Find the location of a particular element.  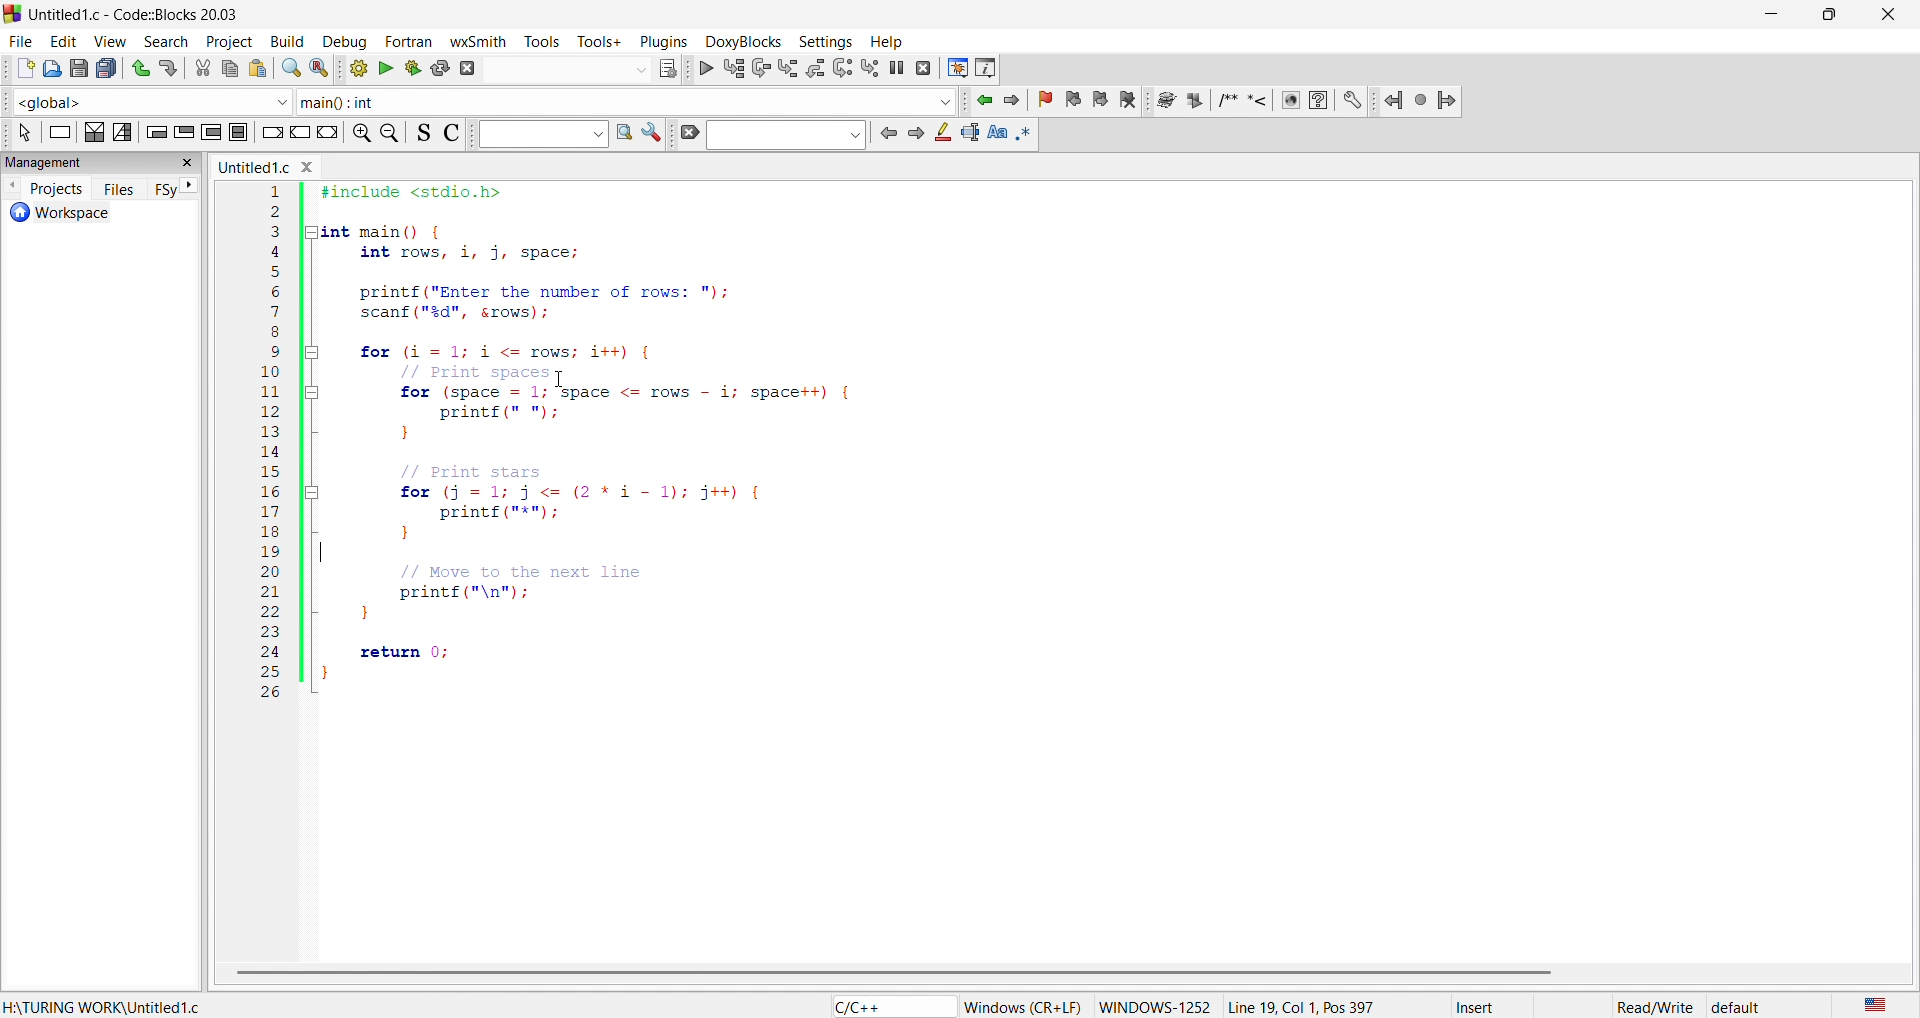

code editor is located at coordinates (1121, 563).